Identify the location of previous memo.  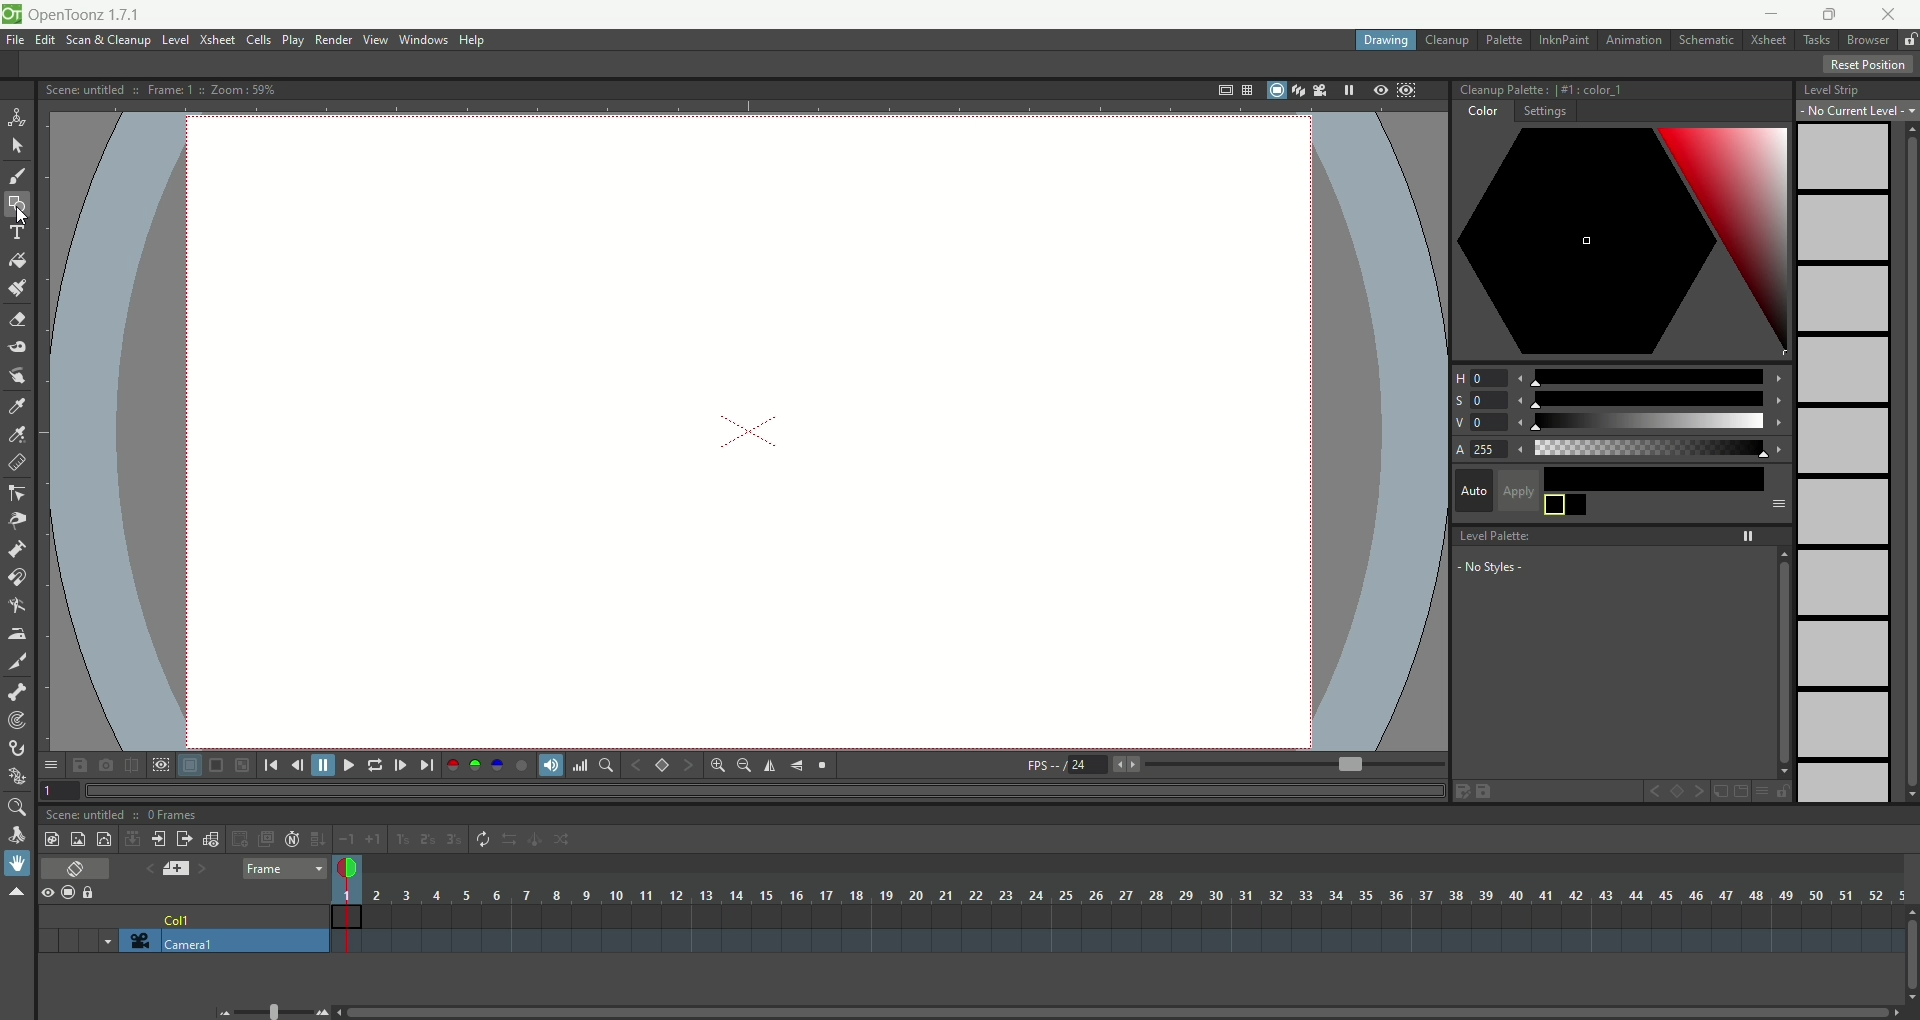
(145, 866).